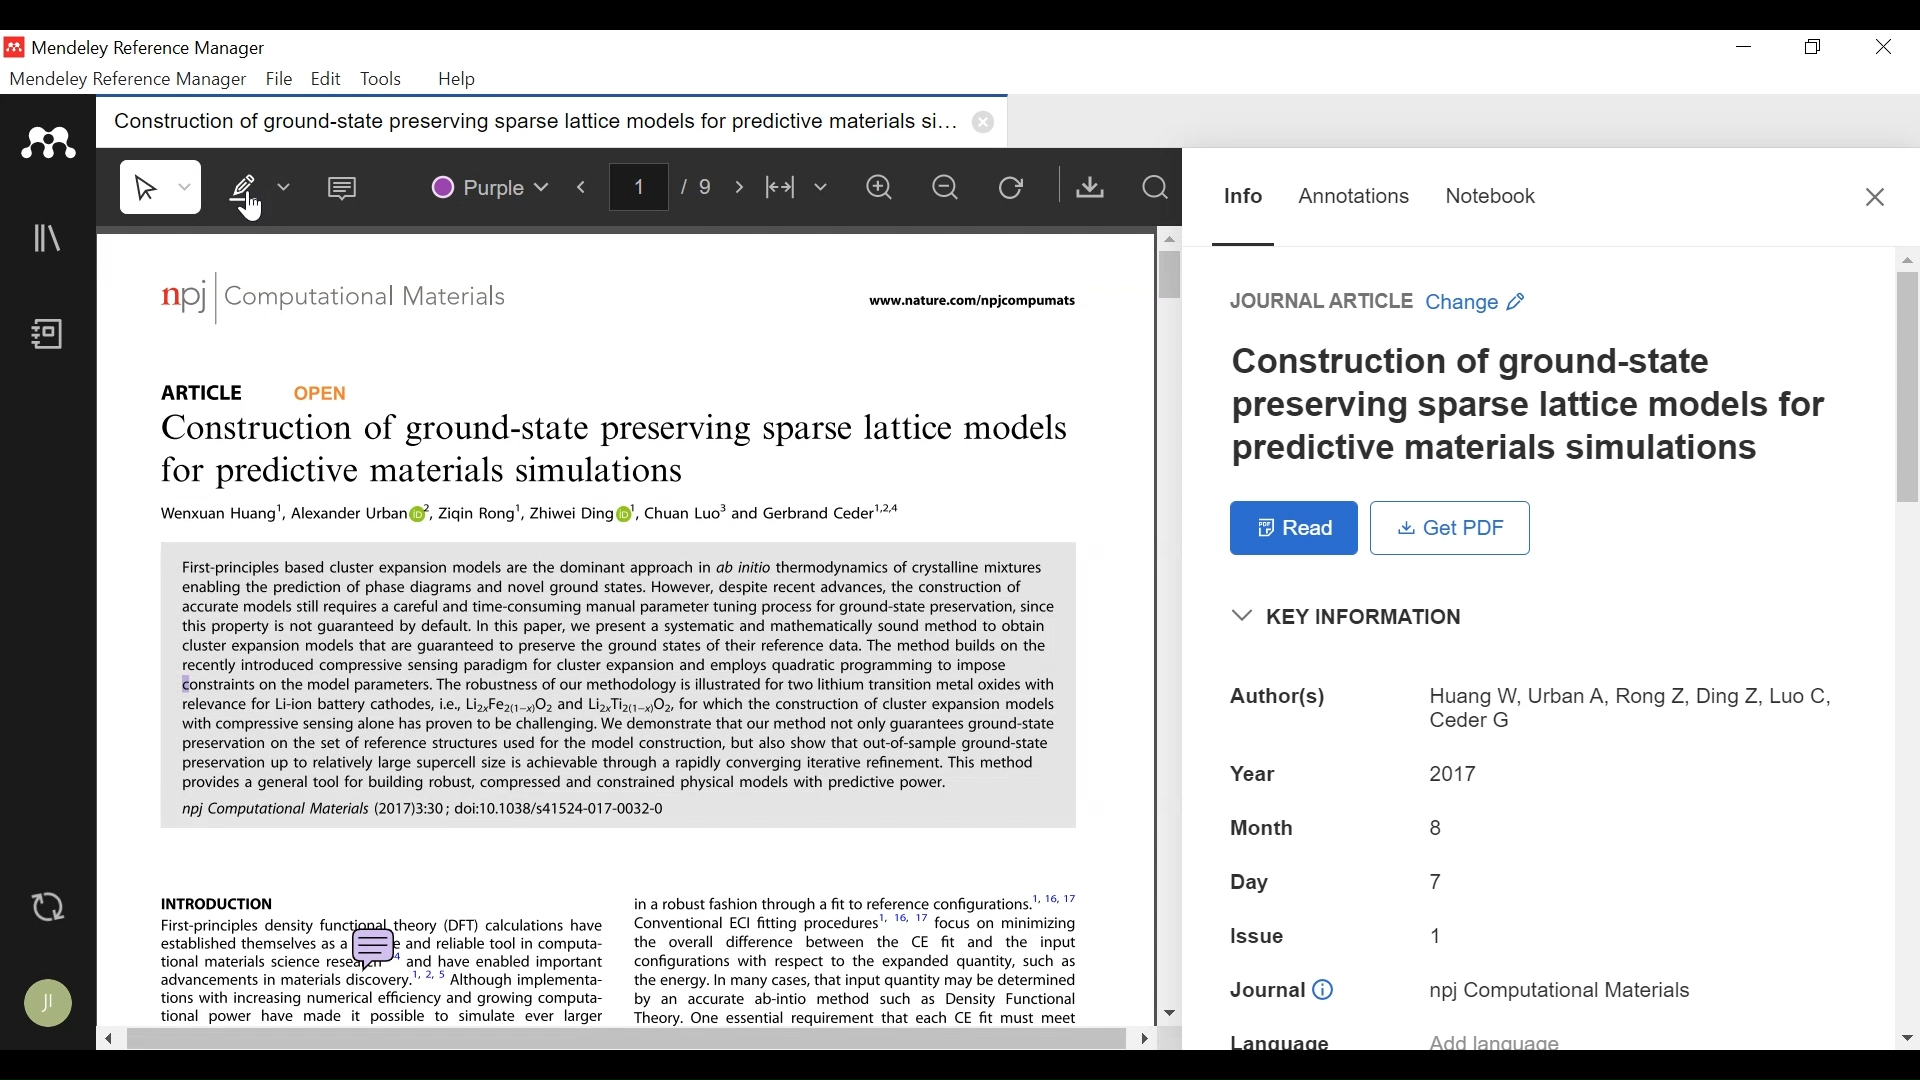 The height and width of the screenshot is (1080, 1920). Describe the element at coordinates (1875, 196) in the screenshot. I see `Close` at that location.